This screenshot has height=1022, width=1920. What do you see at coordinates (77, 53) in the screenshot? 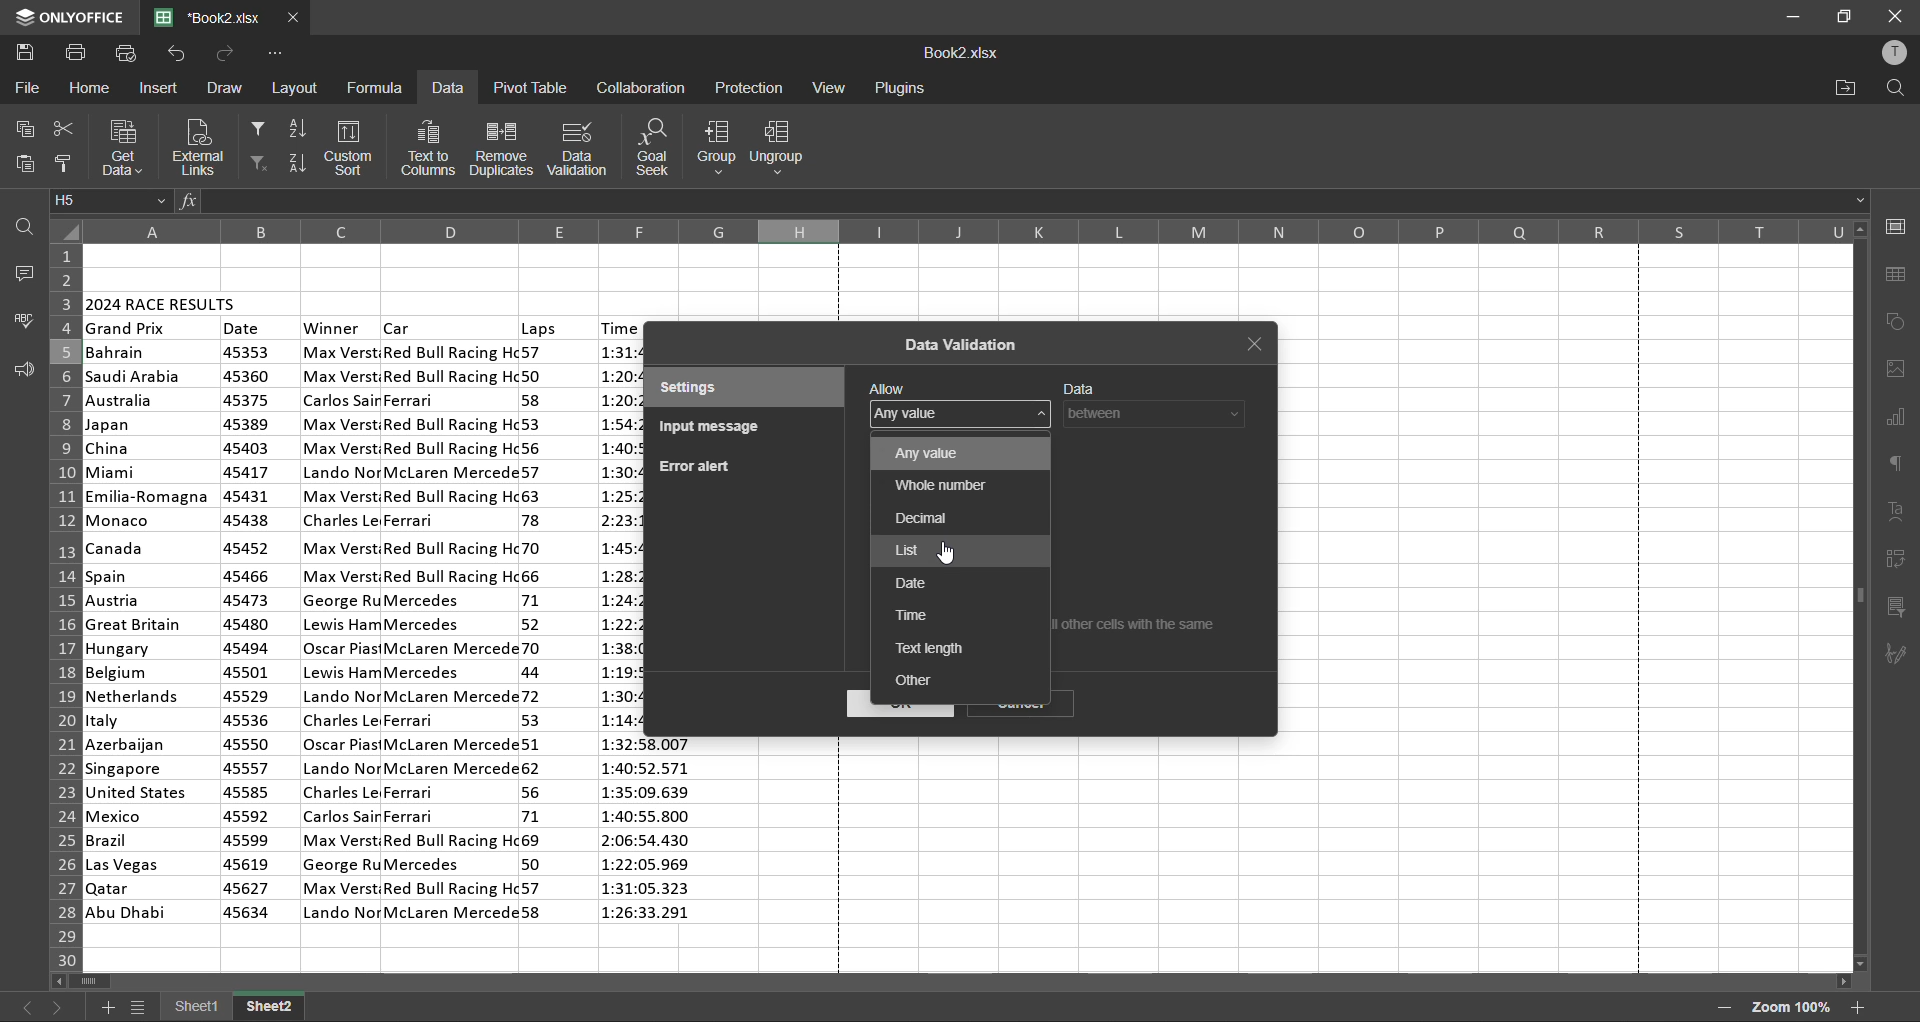
I see `print` at bounding box center [77, 53].